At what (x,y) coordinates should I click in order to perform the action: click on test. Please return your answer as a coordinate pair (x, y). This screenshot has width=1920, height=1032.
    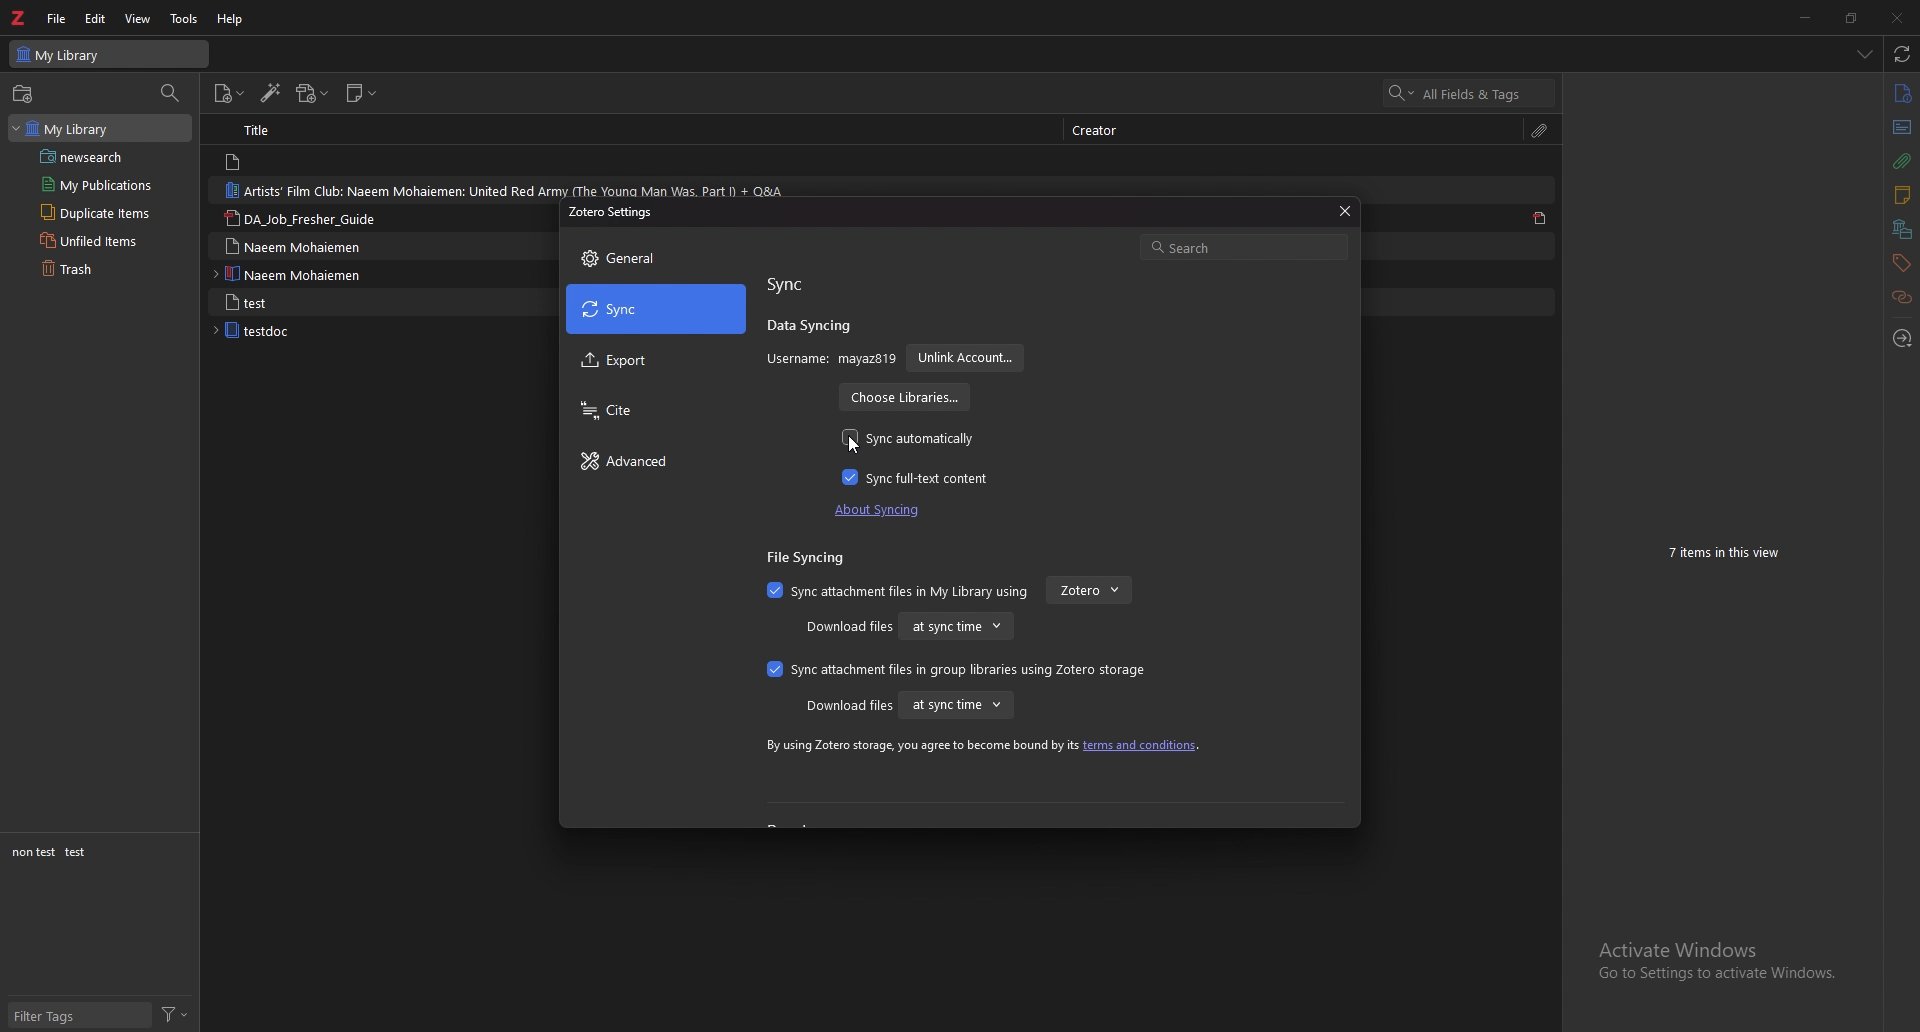
    Looking at the image, I should click on (78, 852).